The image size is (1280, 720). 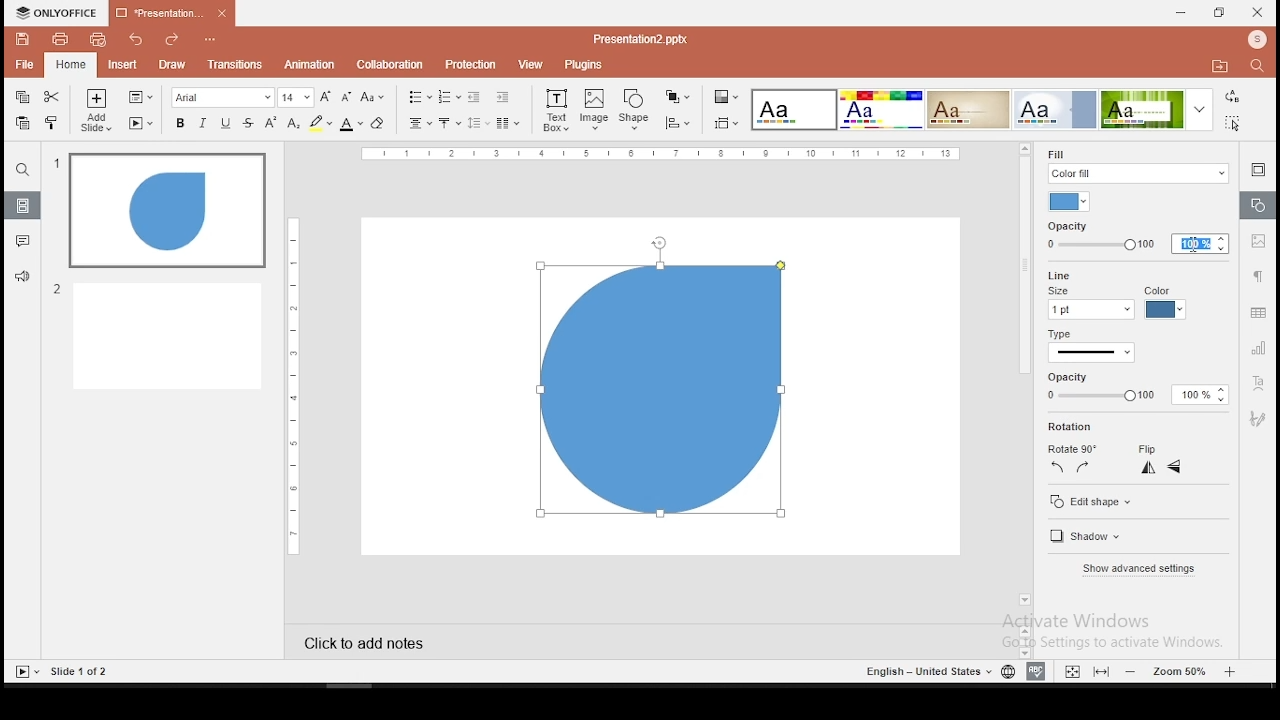 What do you see at coordinates (1138, 569) in the screenshot?
I see `show advanced settings` at bounding box center [1138, 569].